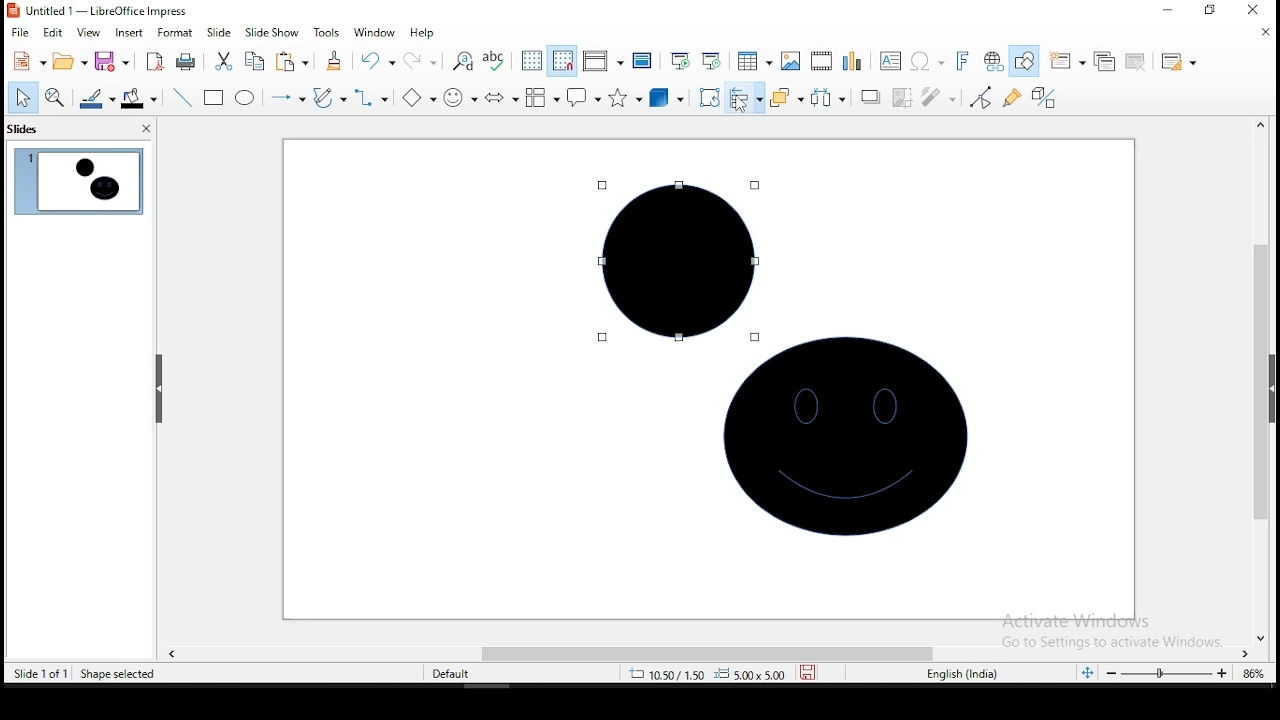 The height and width of the screenshot is (720, 1280). I want to click on flowchart, so click(542, 100).